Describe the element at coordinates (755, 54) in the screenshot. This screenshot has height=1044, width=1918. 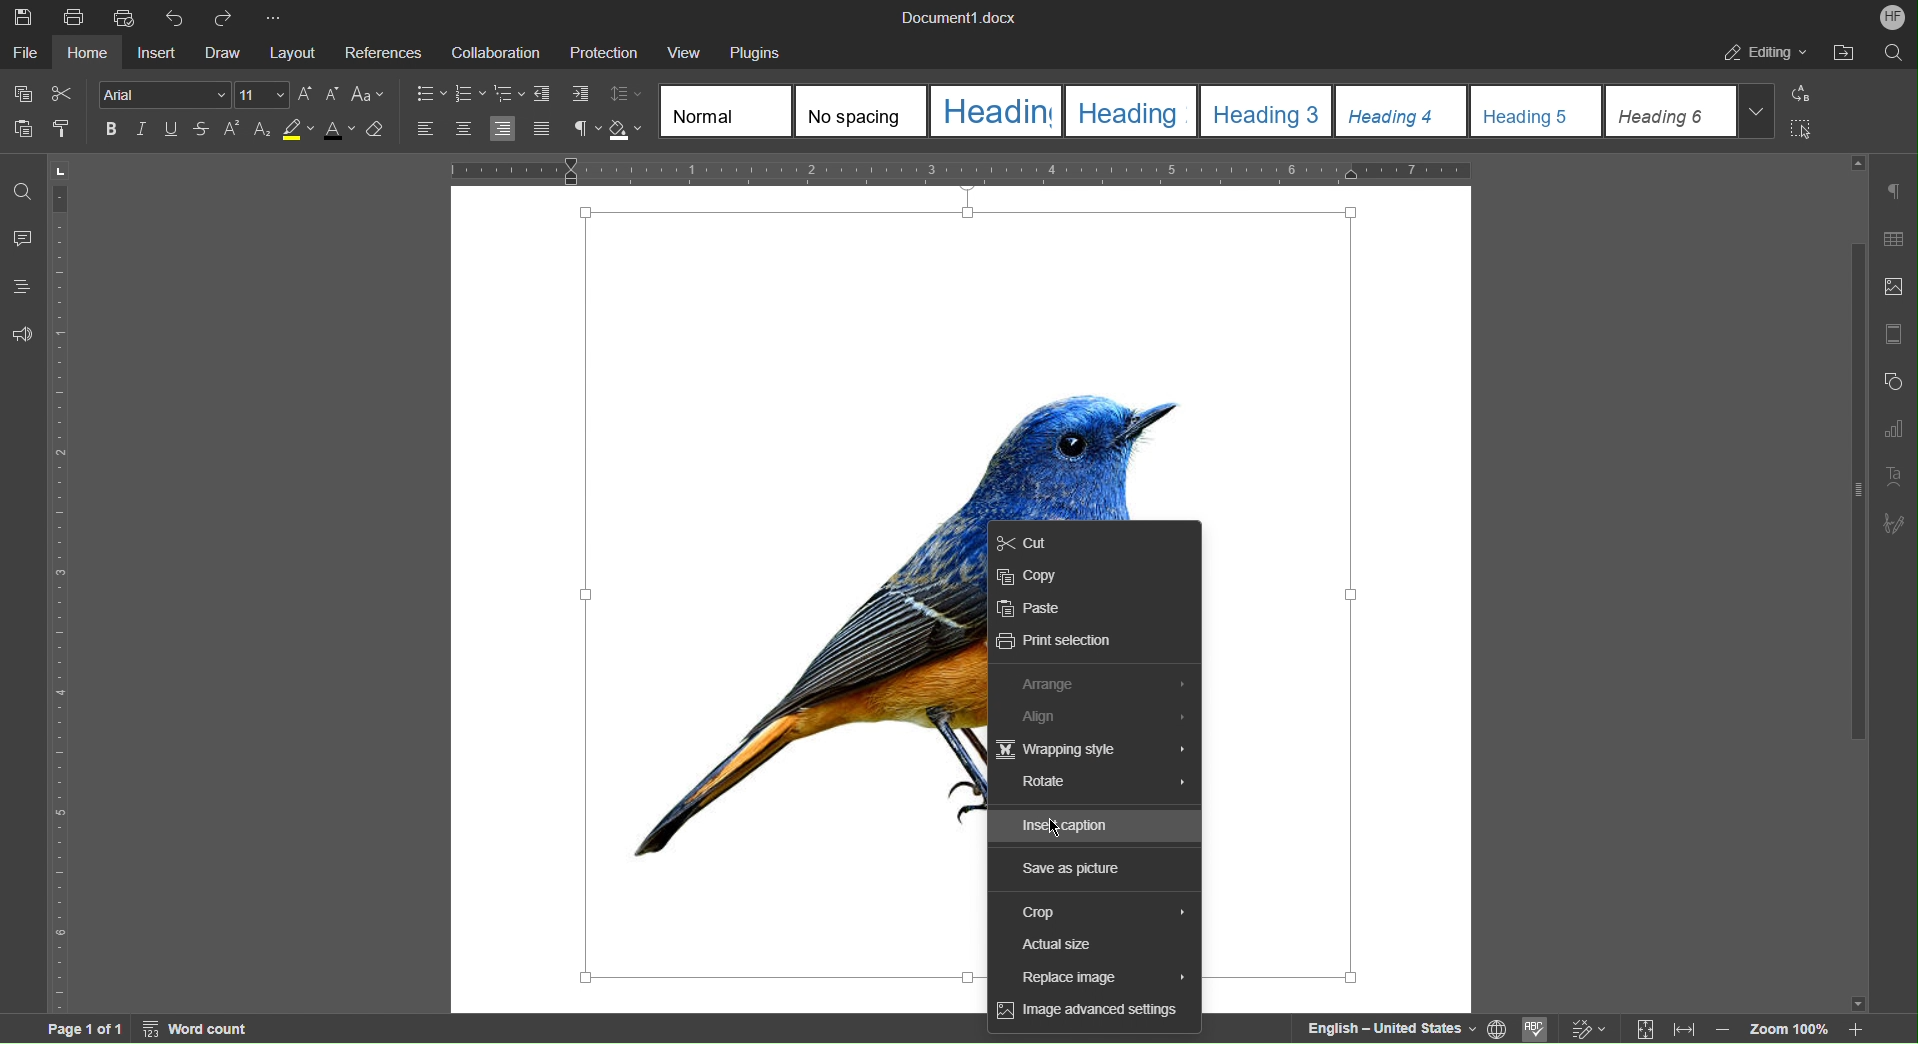
I see `Plugins` at that location.